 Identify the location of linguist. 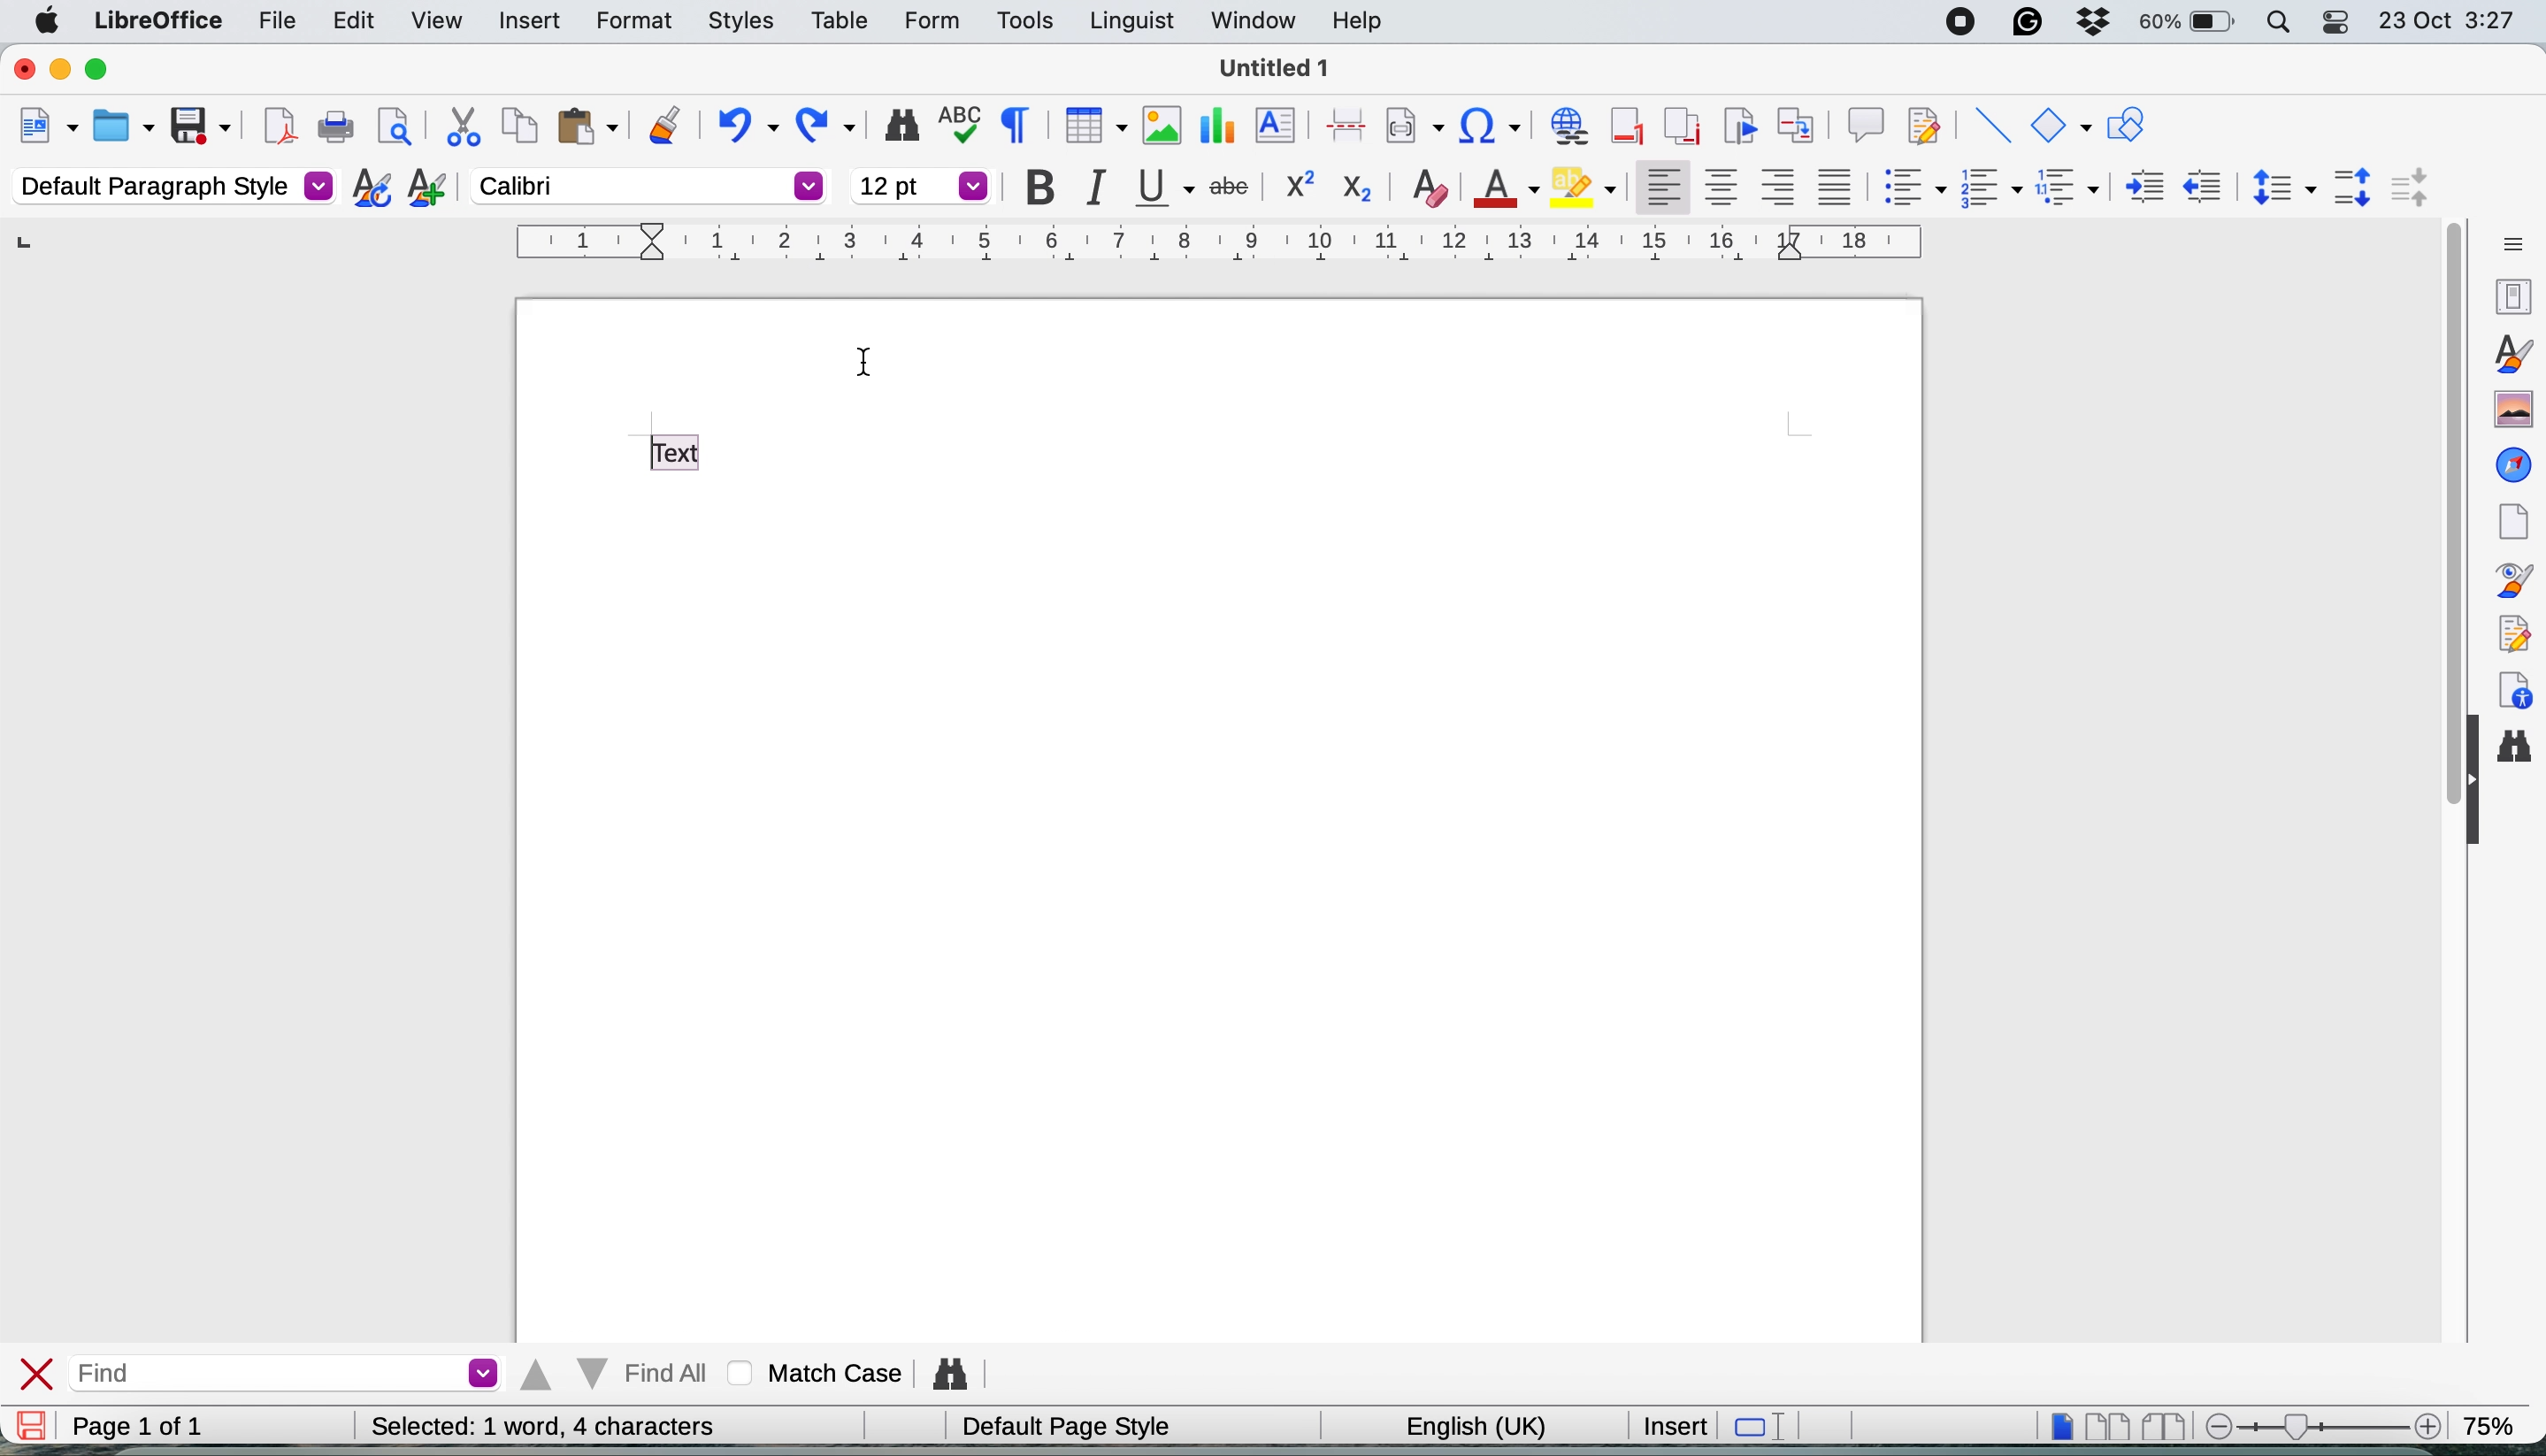
(1126, 25).